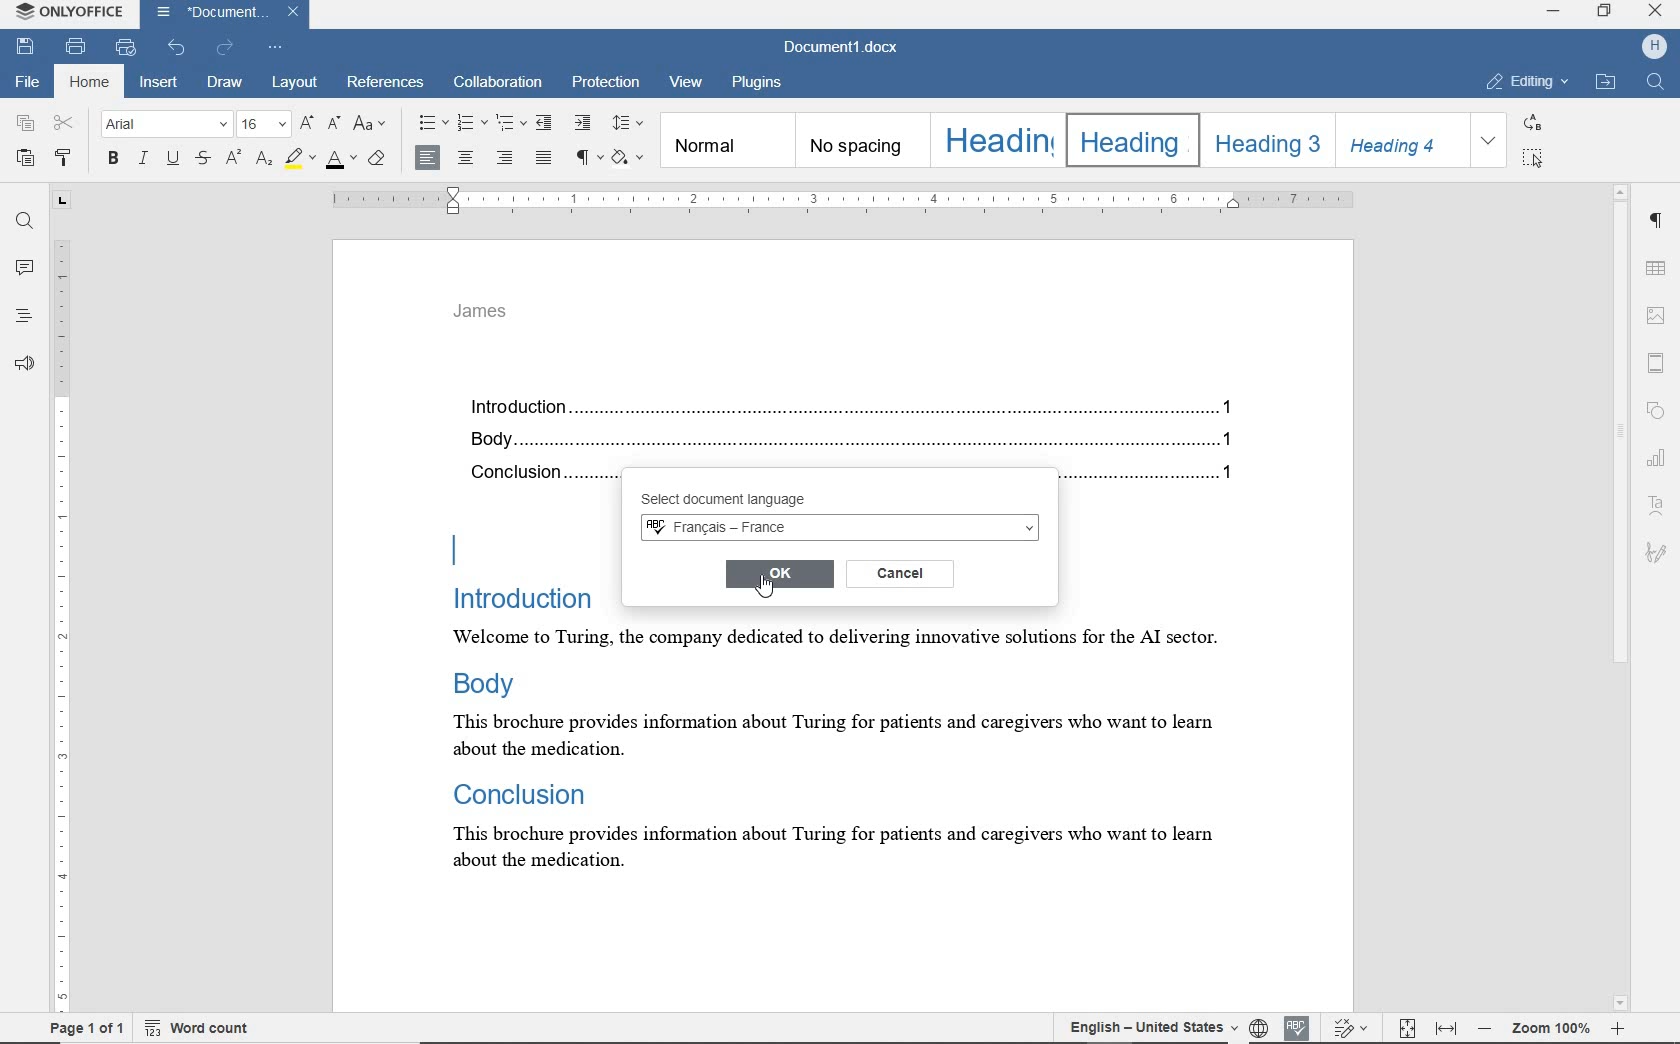 Image resolution: width=1680 pixels, height=1044 pixels. Describe the element at coordinates (860, 141) in the screenshot. I see `no spacing` at that location.